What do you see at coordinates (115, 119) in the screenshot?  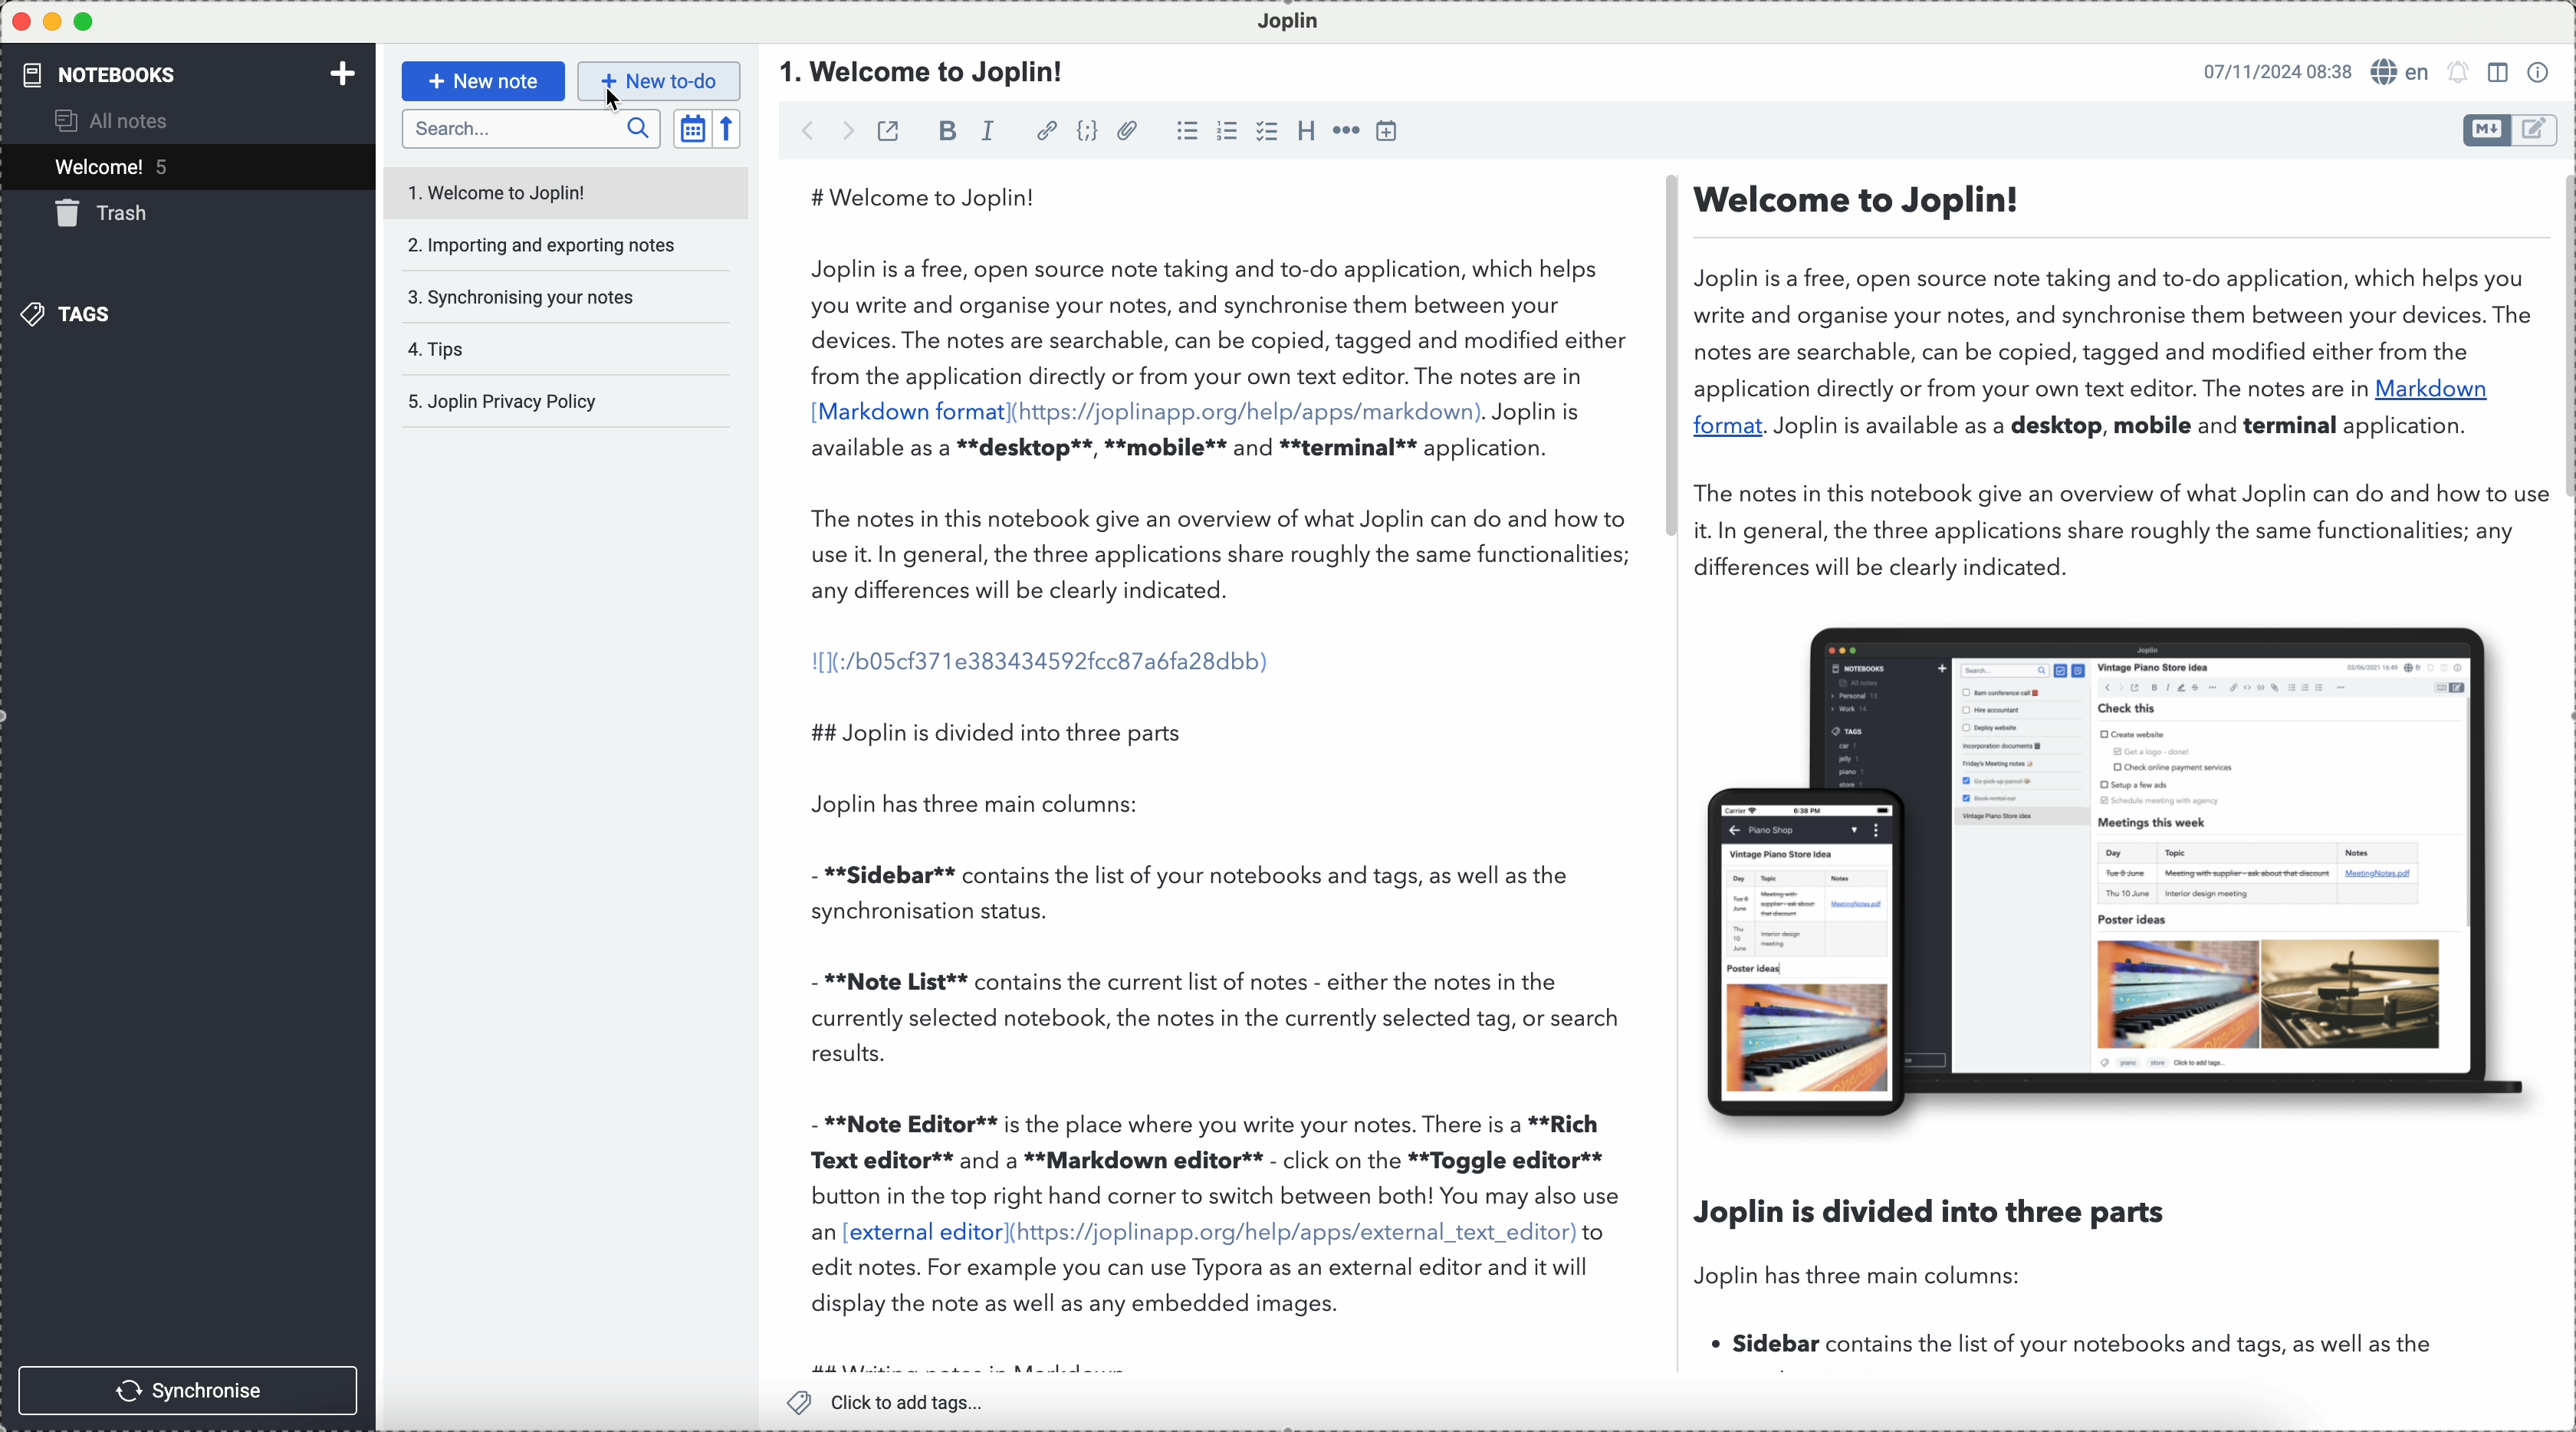 I see `all notes` at bounding box center [115, 119].